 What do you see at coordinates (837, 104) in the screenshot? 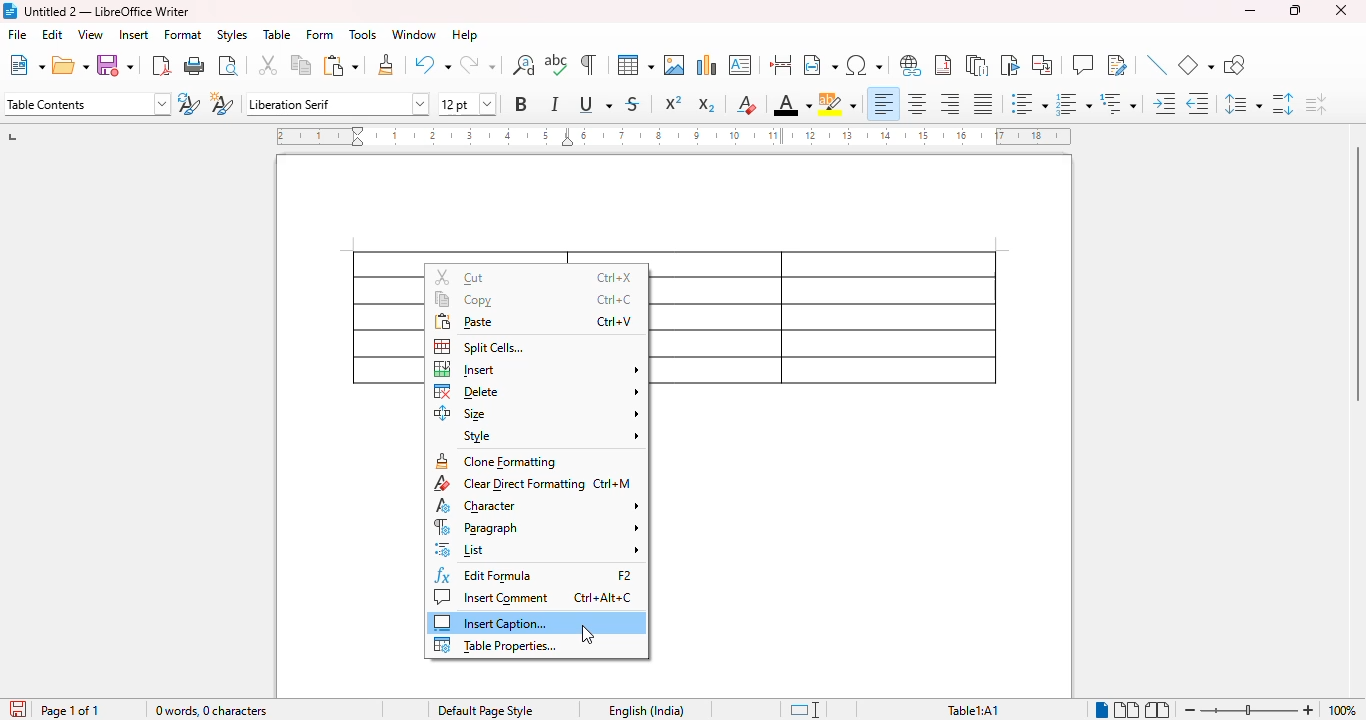
I see `character highlighting color` at bounding box center [837, 104].